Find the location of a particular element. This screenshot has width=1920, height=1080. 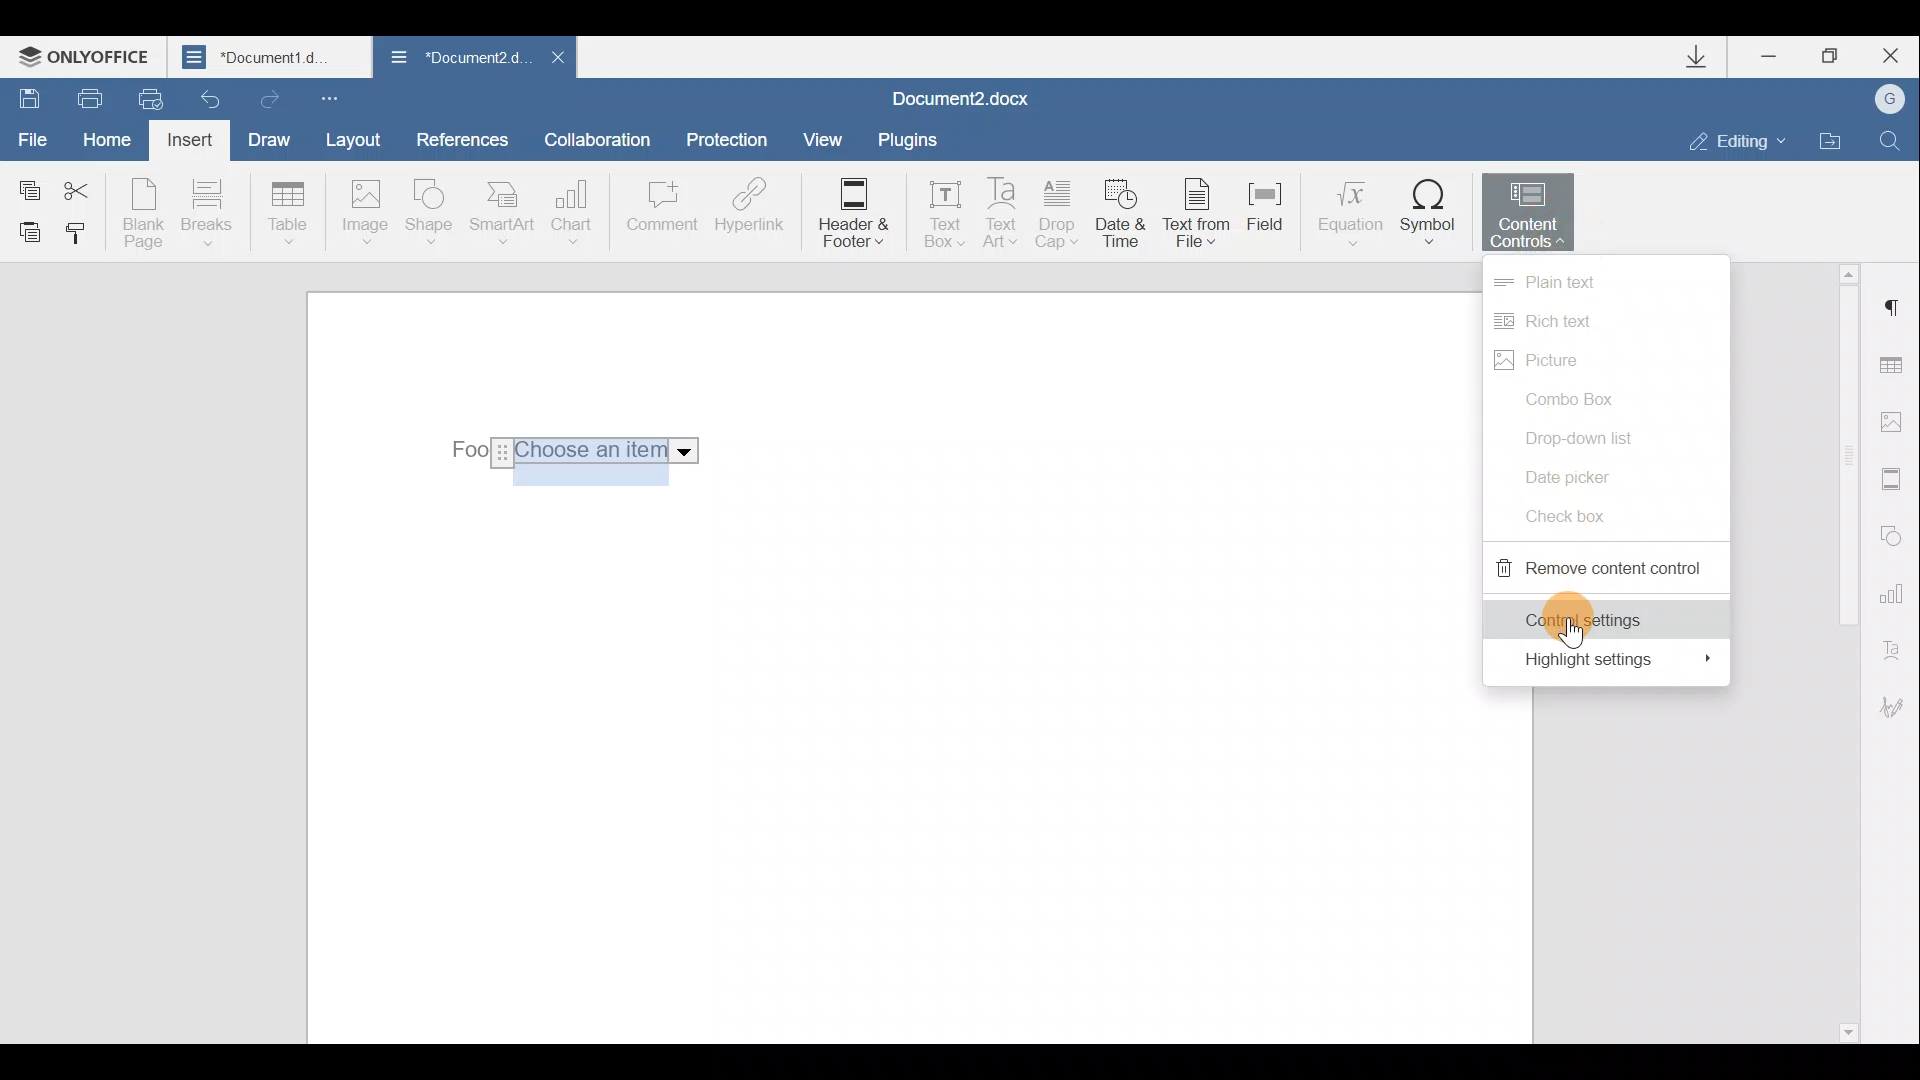

Chart is located at coordinates (576, 212).